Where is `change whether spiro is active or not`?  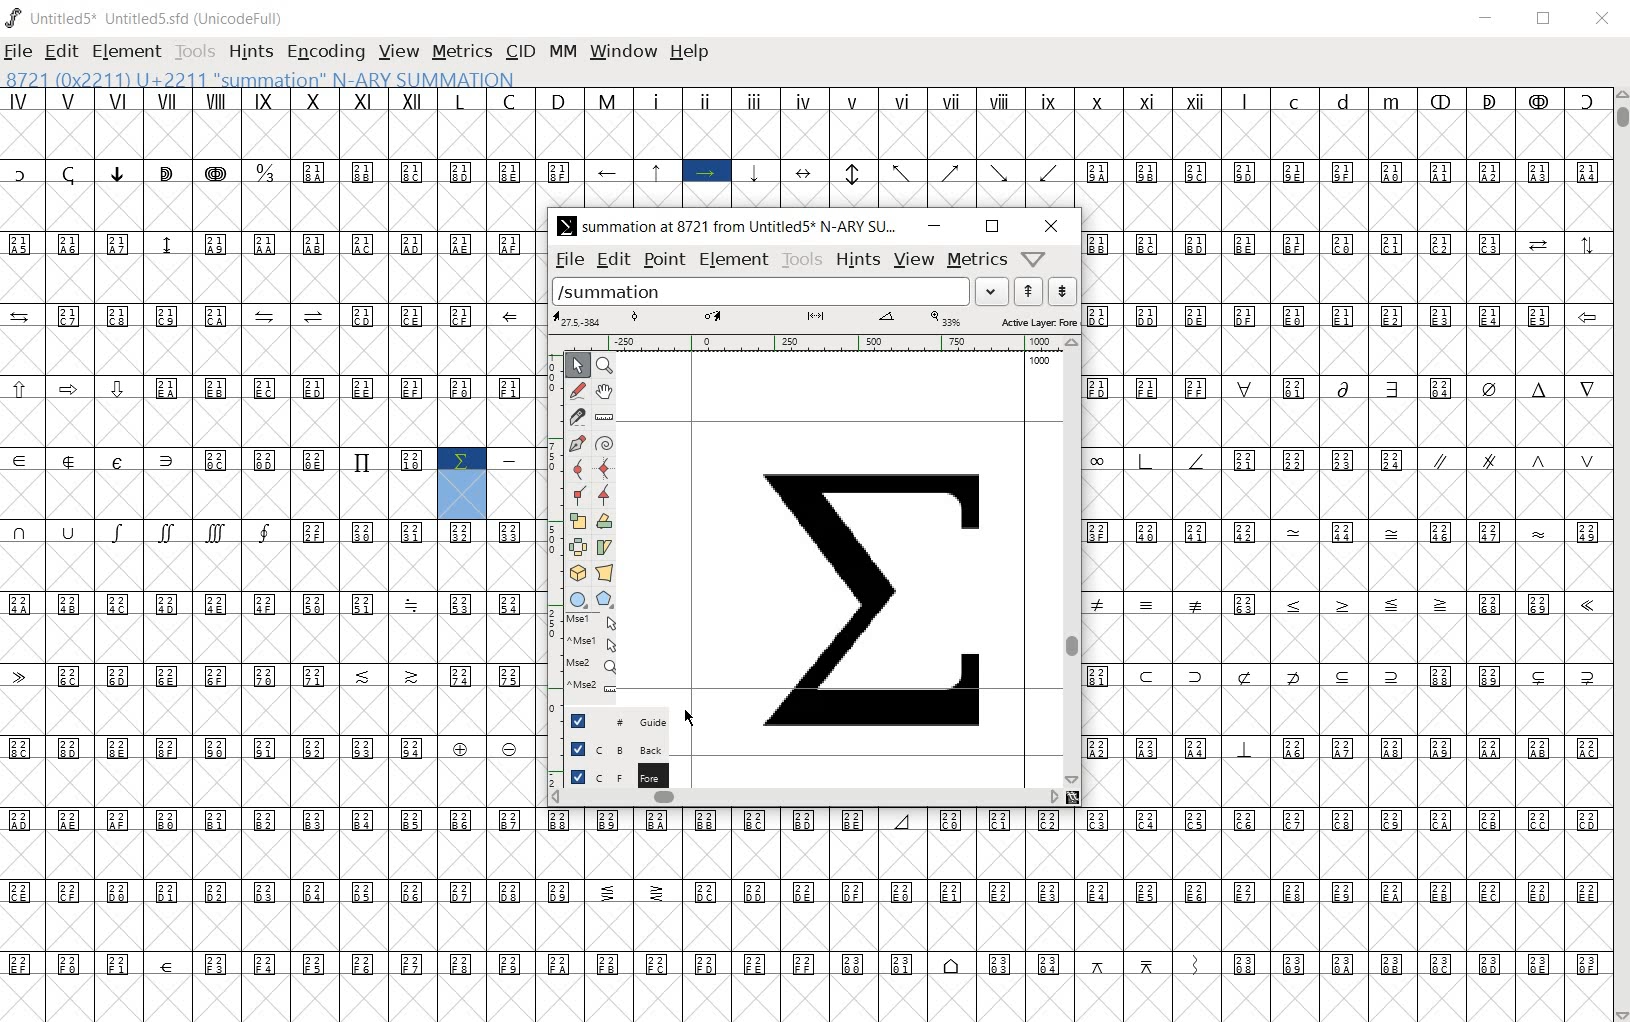
change whether spiro is active or not is located at coordinates (605, 442).